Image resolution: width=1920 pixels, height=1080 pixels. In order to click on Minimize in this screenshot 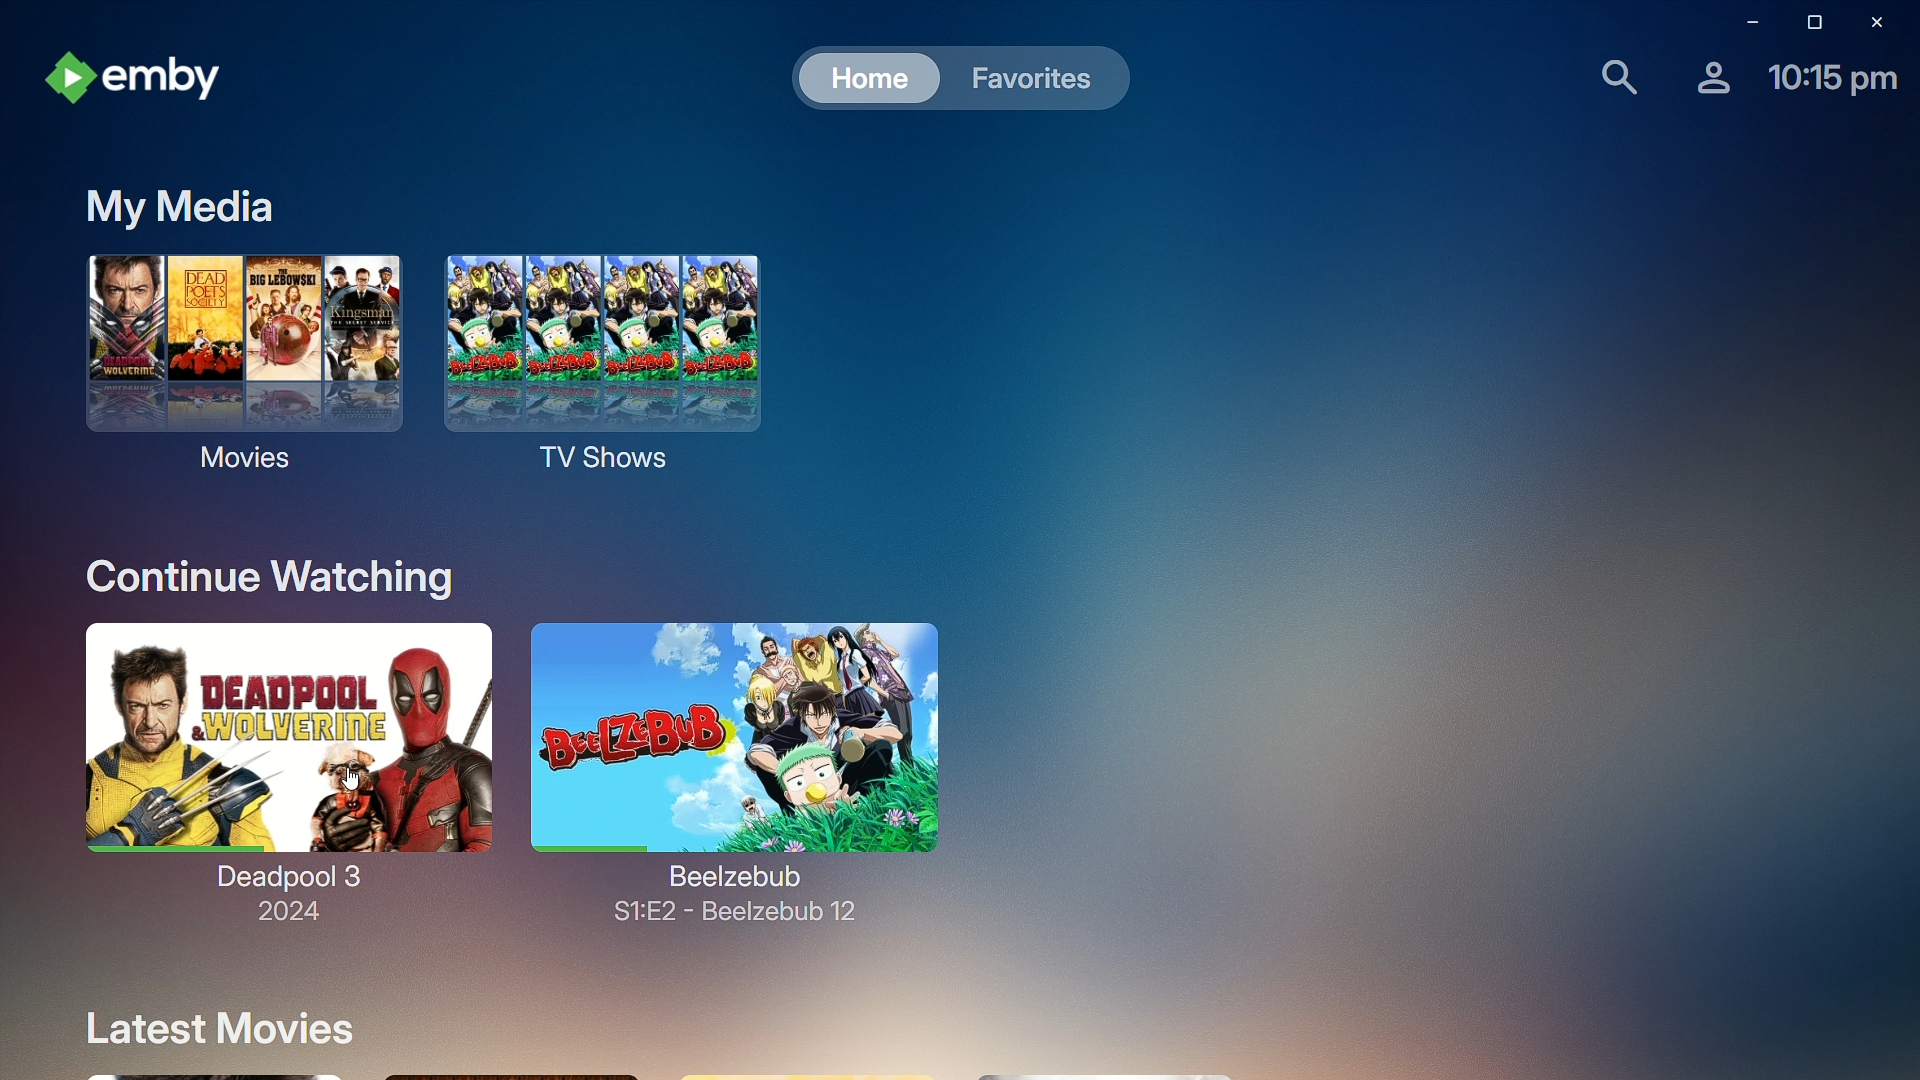, I will do `click(1740, 27)`.